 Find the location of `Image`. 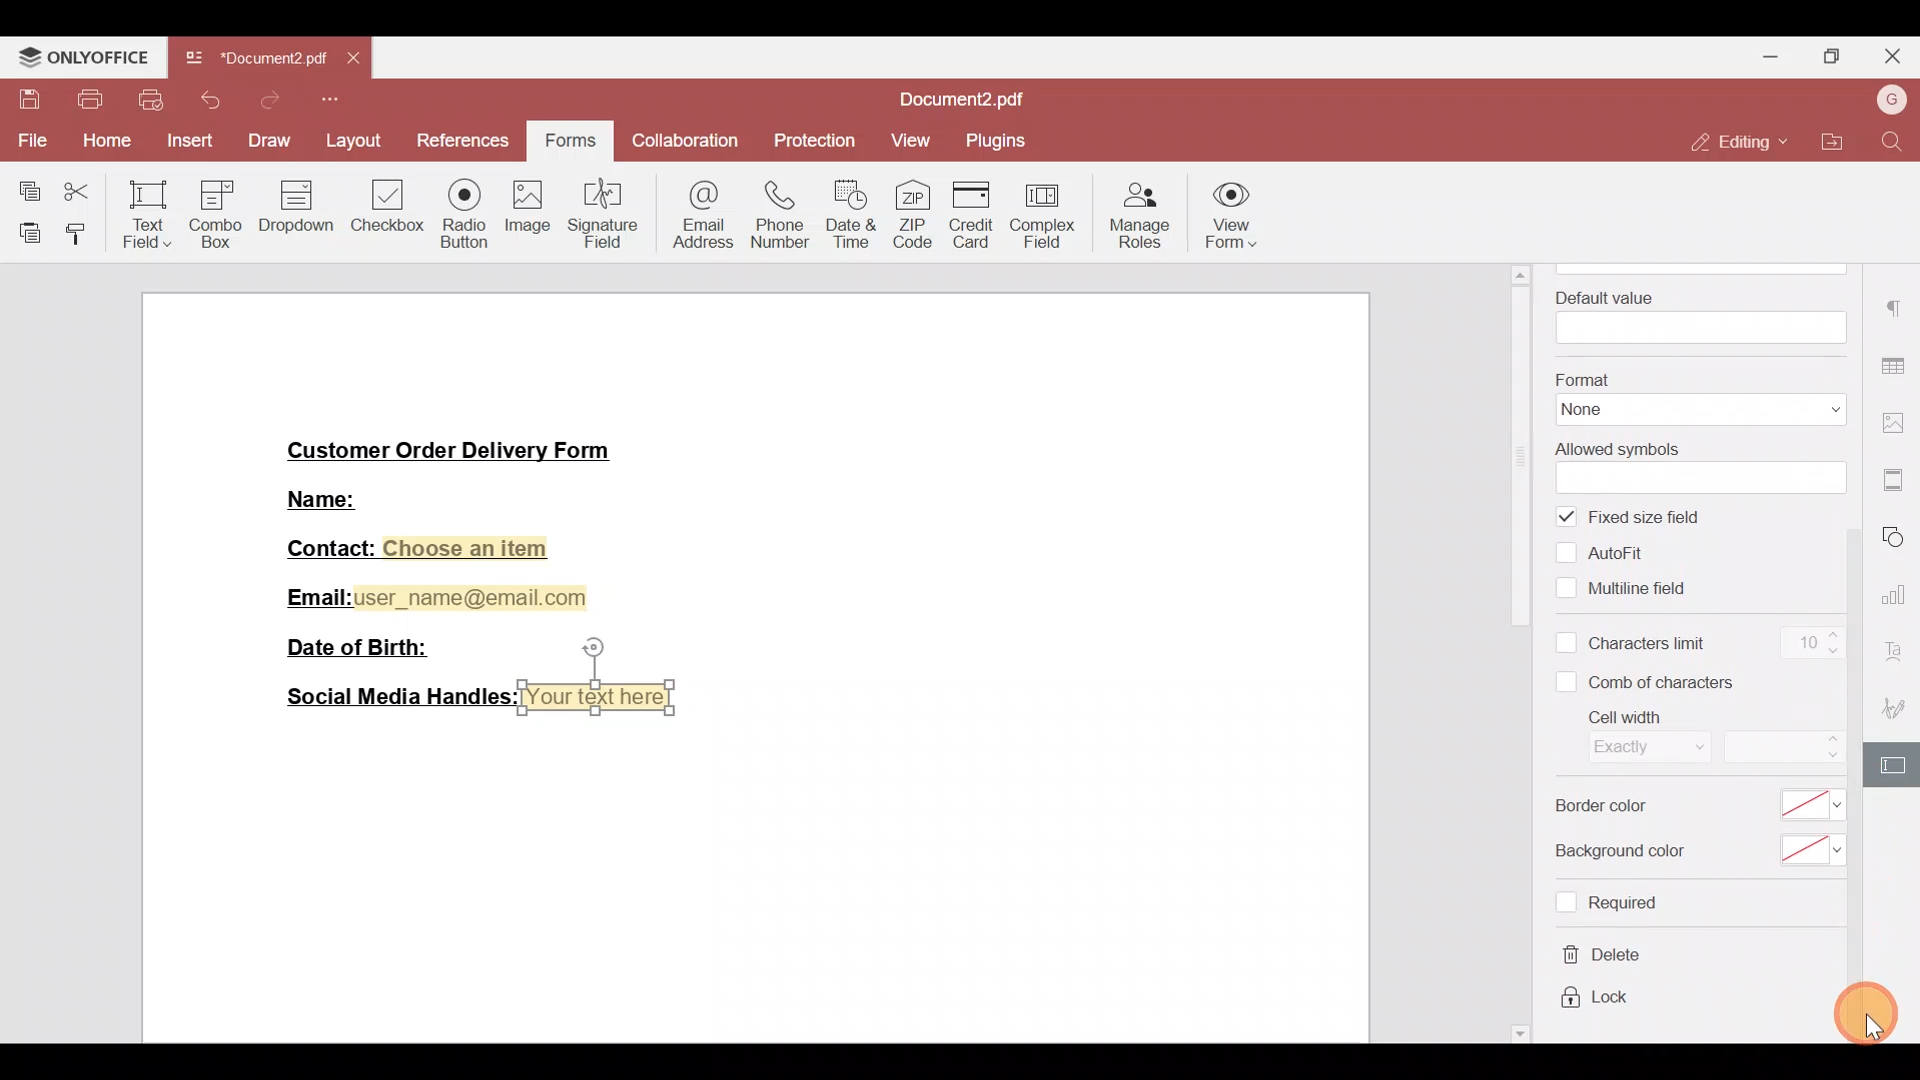

Image is located at coordinates (525, 211).